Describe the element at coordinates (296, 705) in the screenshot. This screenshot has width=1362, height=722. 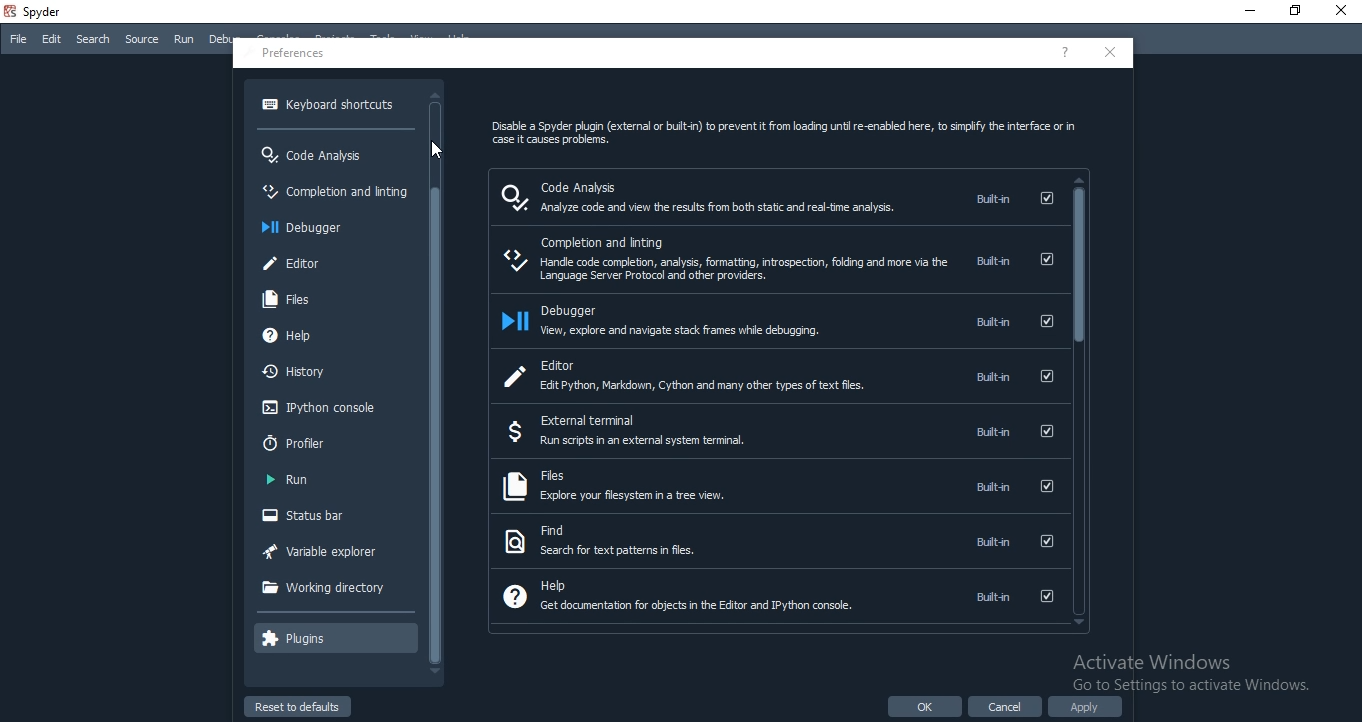
I see `Reset to defaults` at that location.